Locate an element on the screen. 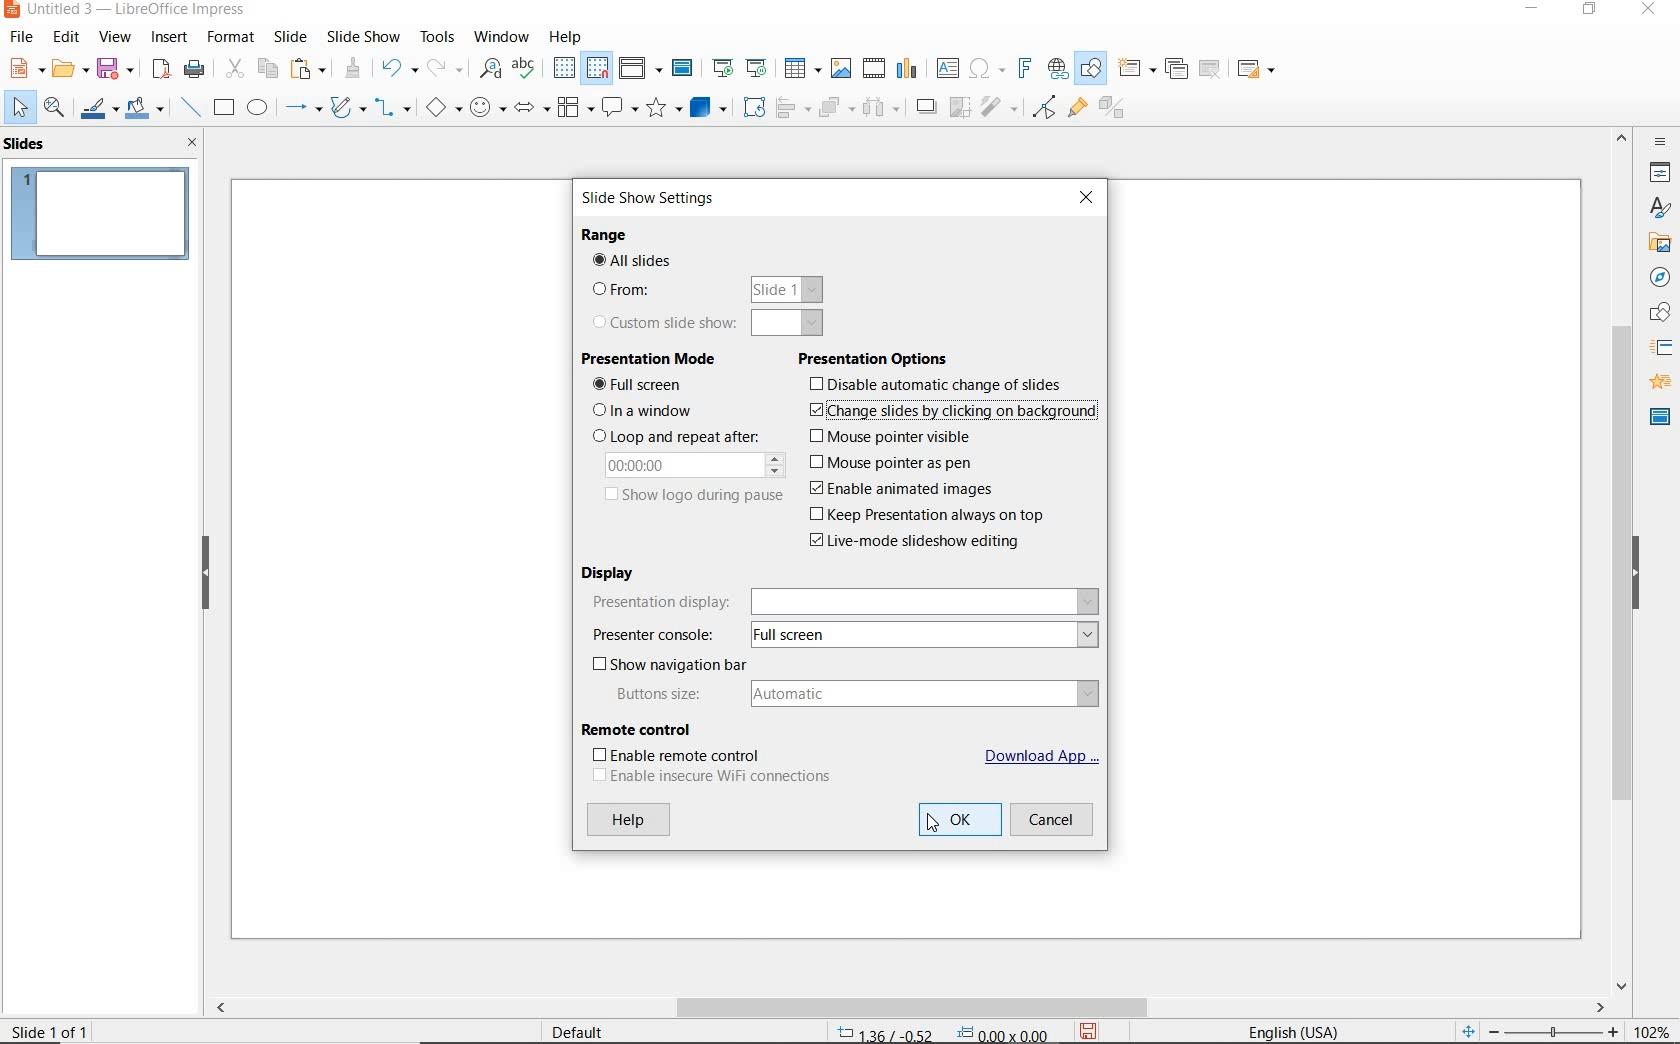  INSERT SPECIAL CHARACTERS is located at coordinates (985, 69).